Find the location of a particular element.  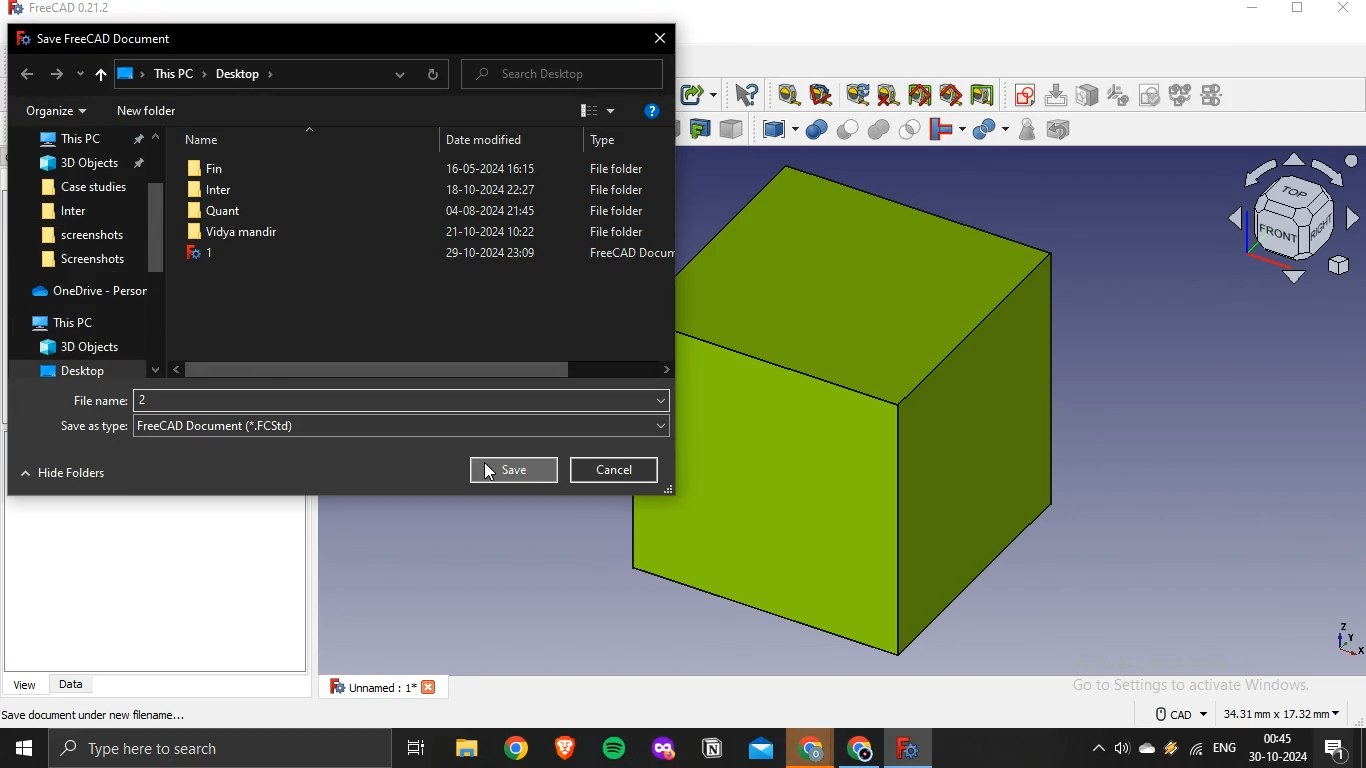

dimensions is located at coordinates (1256, 711).